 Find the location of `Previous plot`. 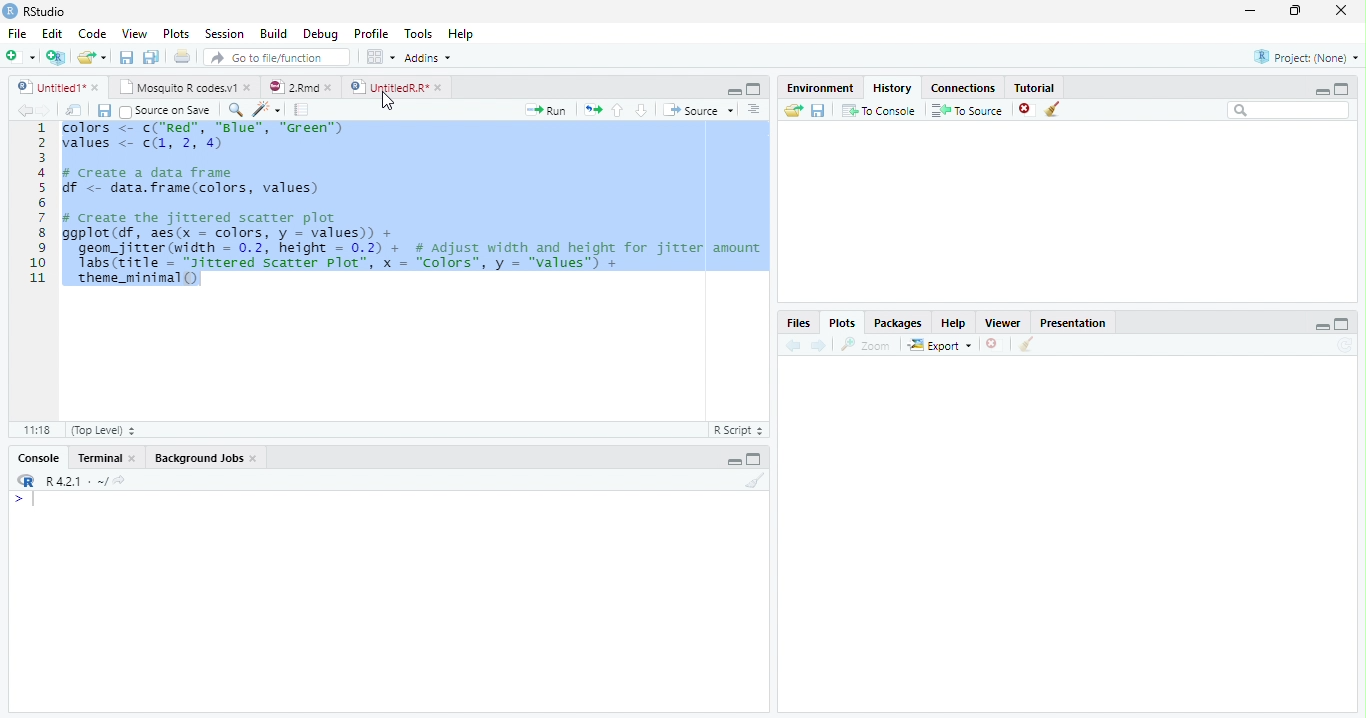

Previous plot is located at coordinates (794, 345).